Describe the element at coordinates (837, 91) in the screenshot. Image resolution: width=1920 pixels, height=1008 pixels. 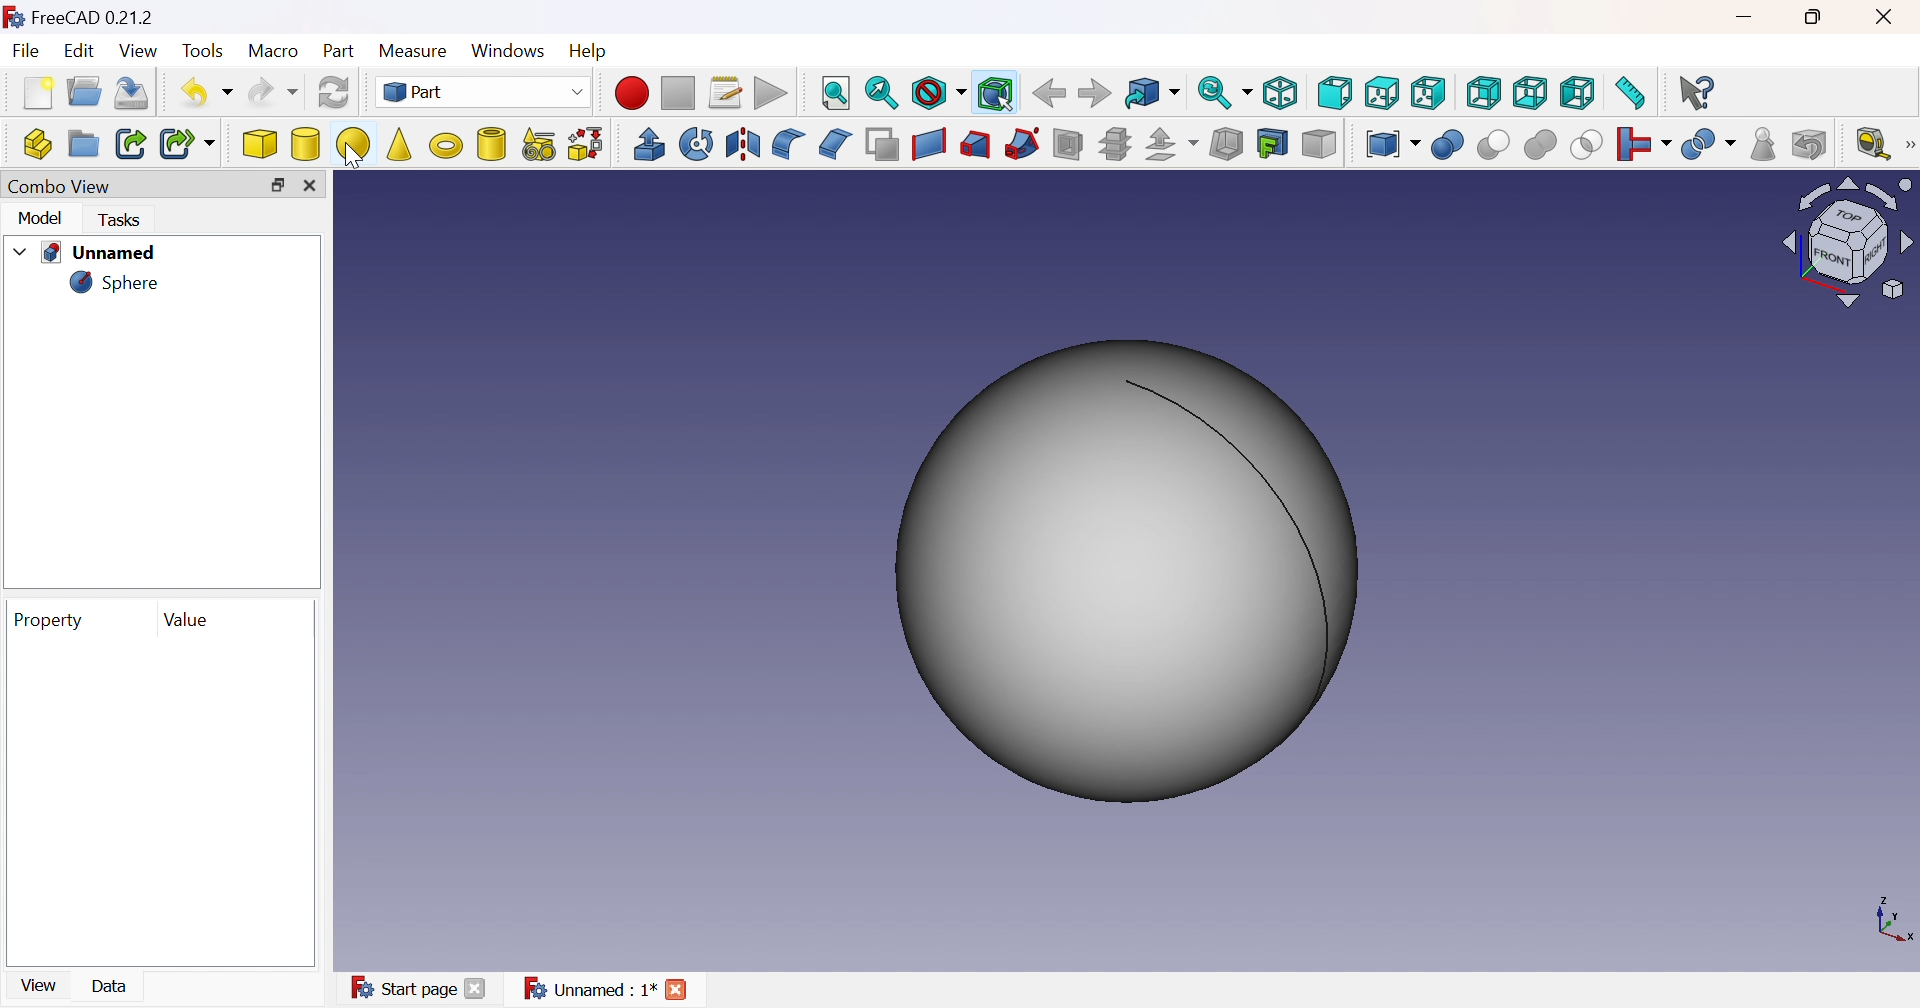
I see `Fit all` at that location.